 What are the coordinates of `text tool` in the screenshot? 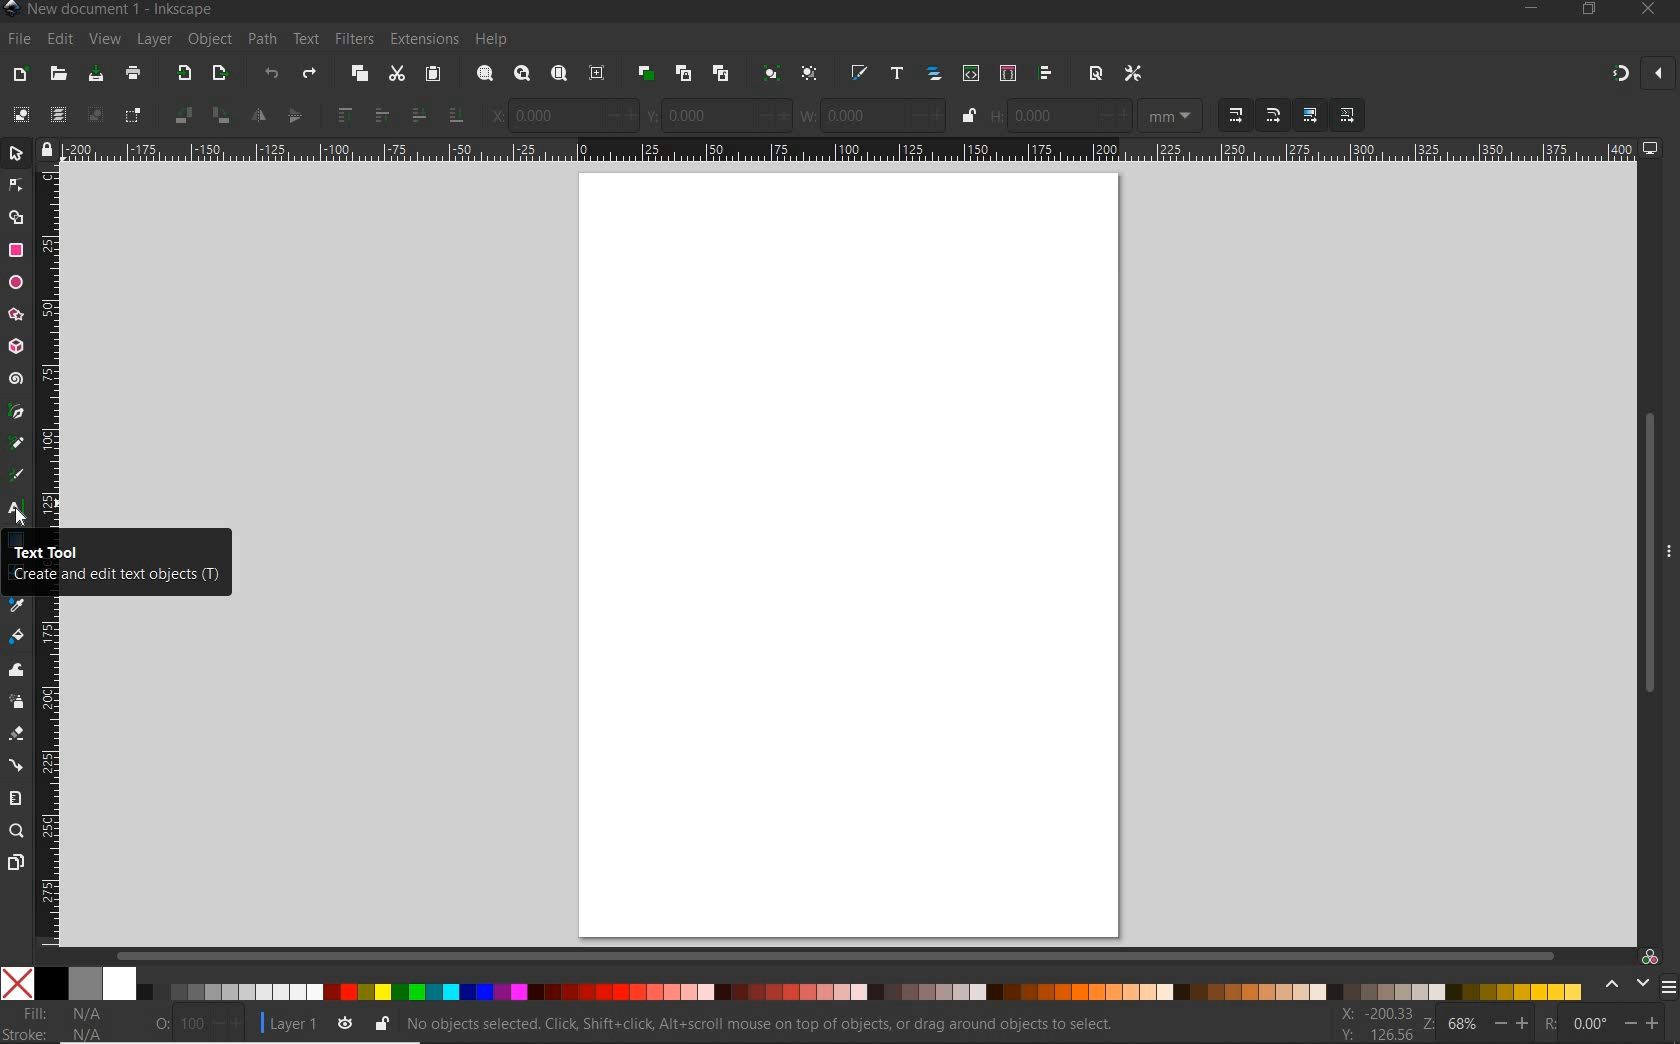 It's located at (17, 513).